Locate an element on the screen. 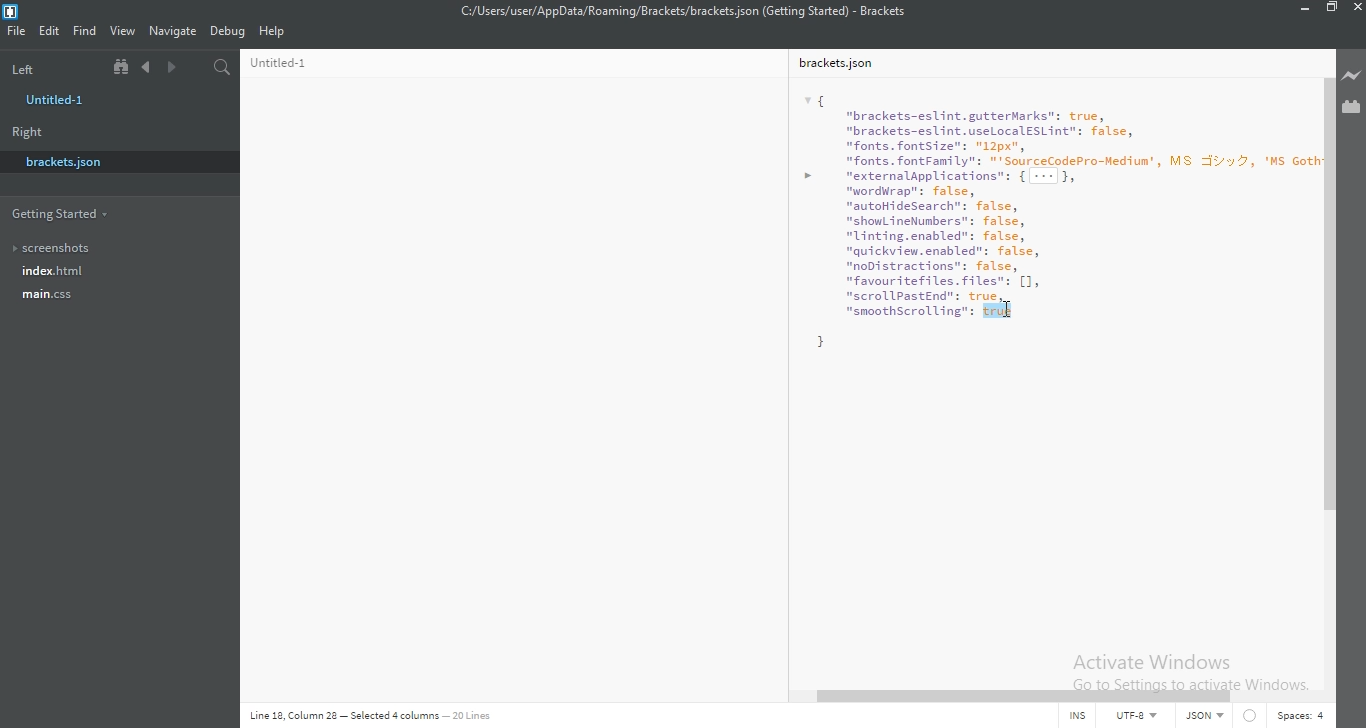 This screenshot has height=728, width=1366. Show file tree is located at coordinates (123, 67).